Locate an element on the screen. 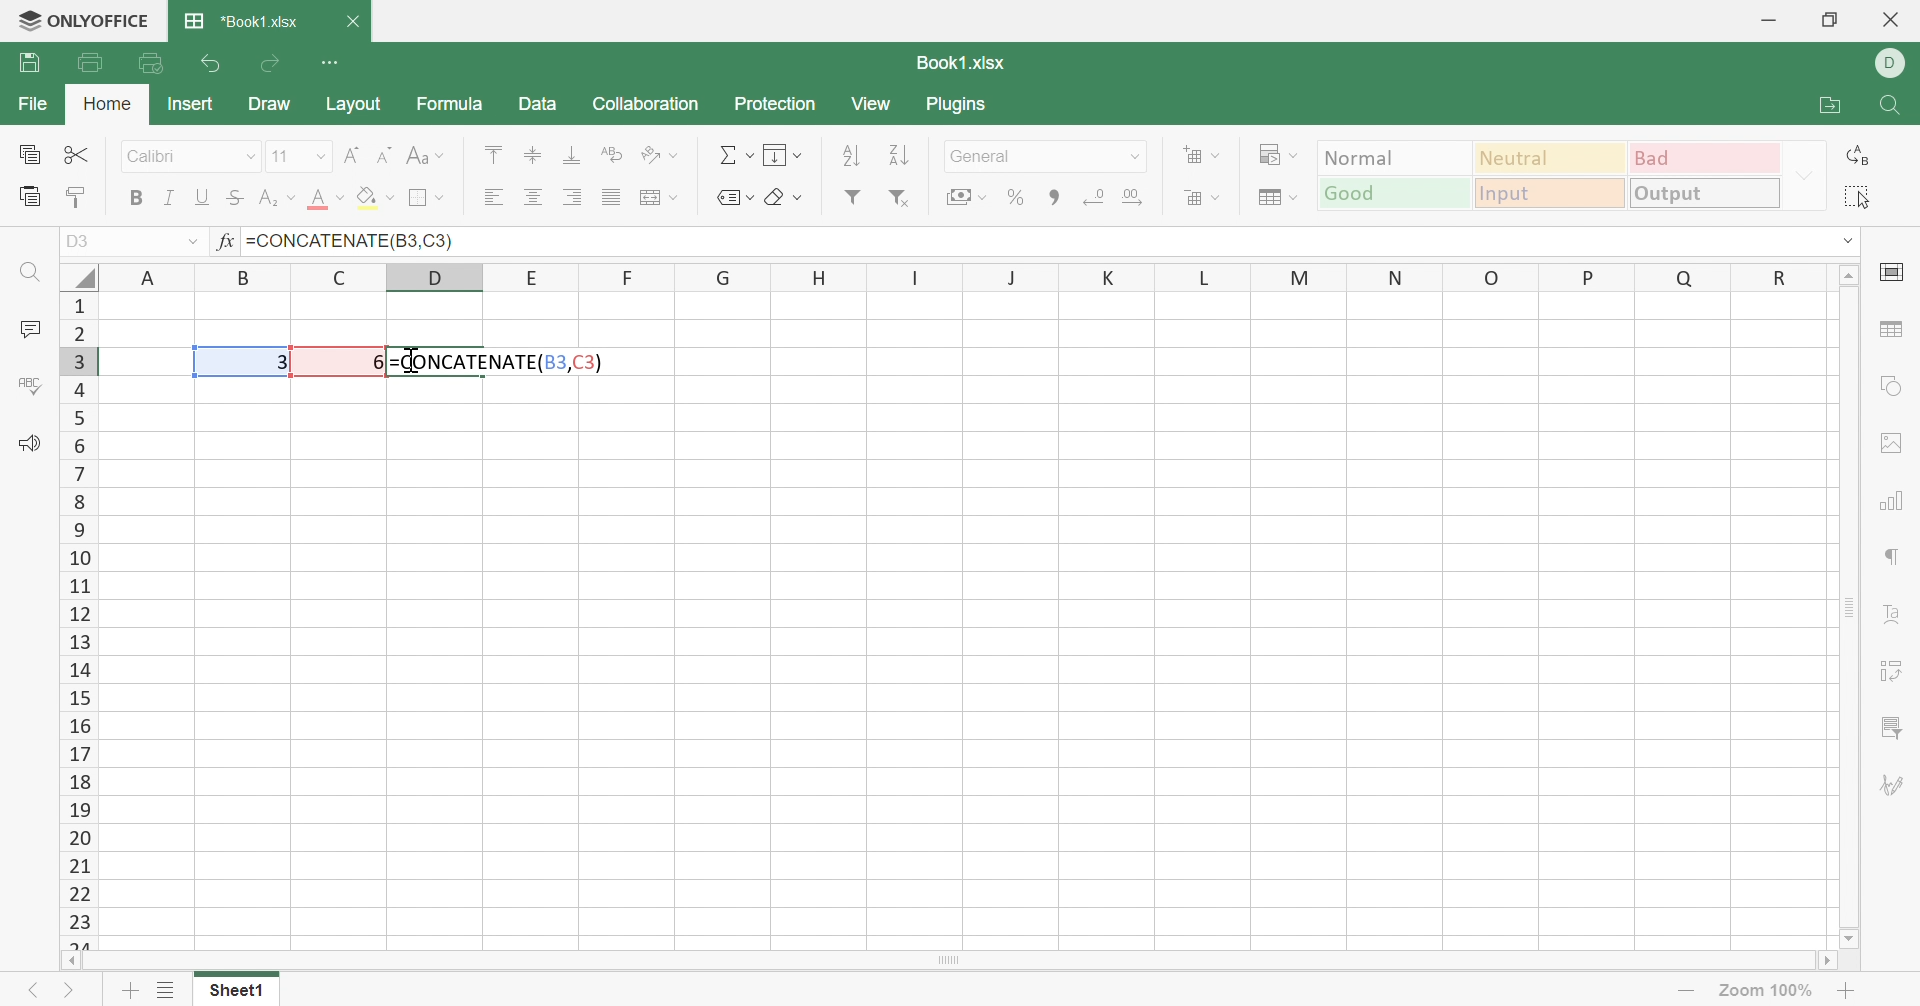 Image resolution: width=1920 pixels, height=1006 pixels. Delete cells is located at coordinates (1204, 198).